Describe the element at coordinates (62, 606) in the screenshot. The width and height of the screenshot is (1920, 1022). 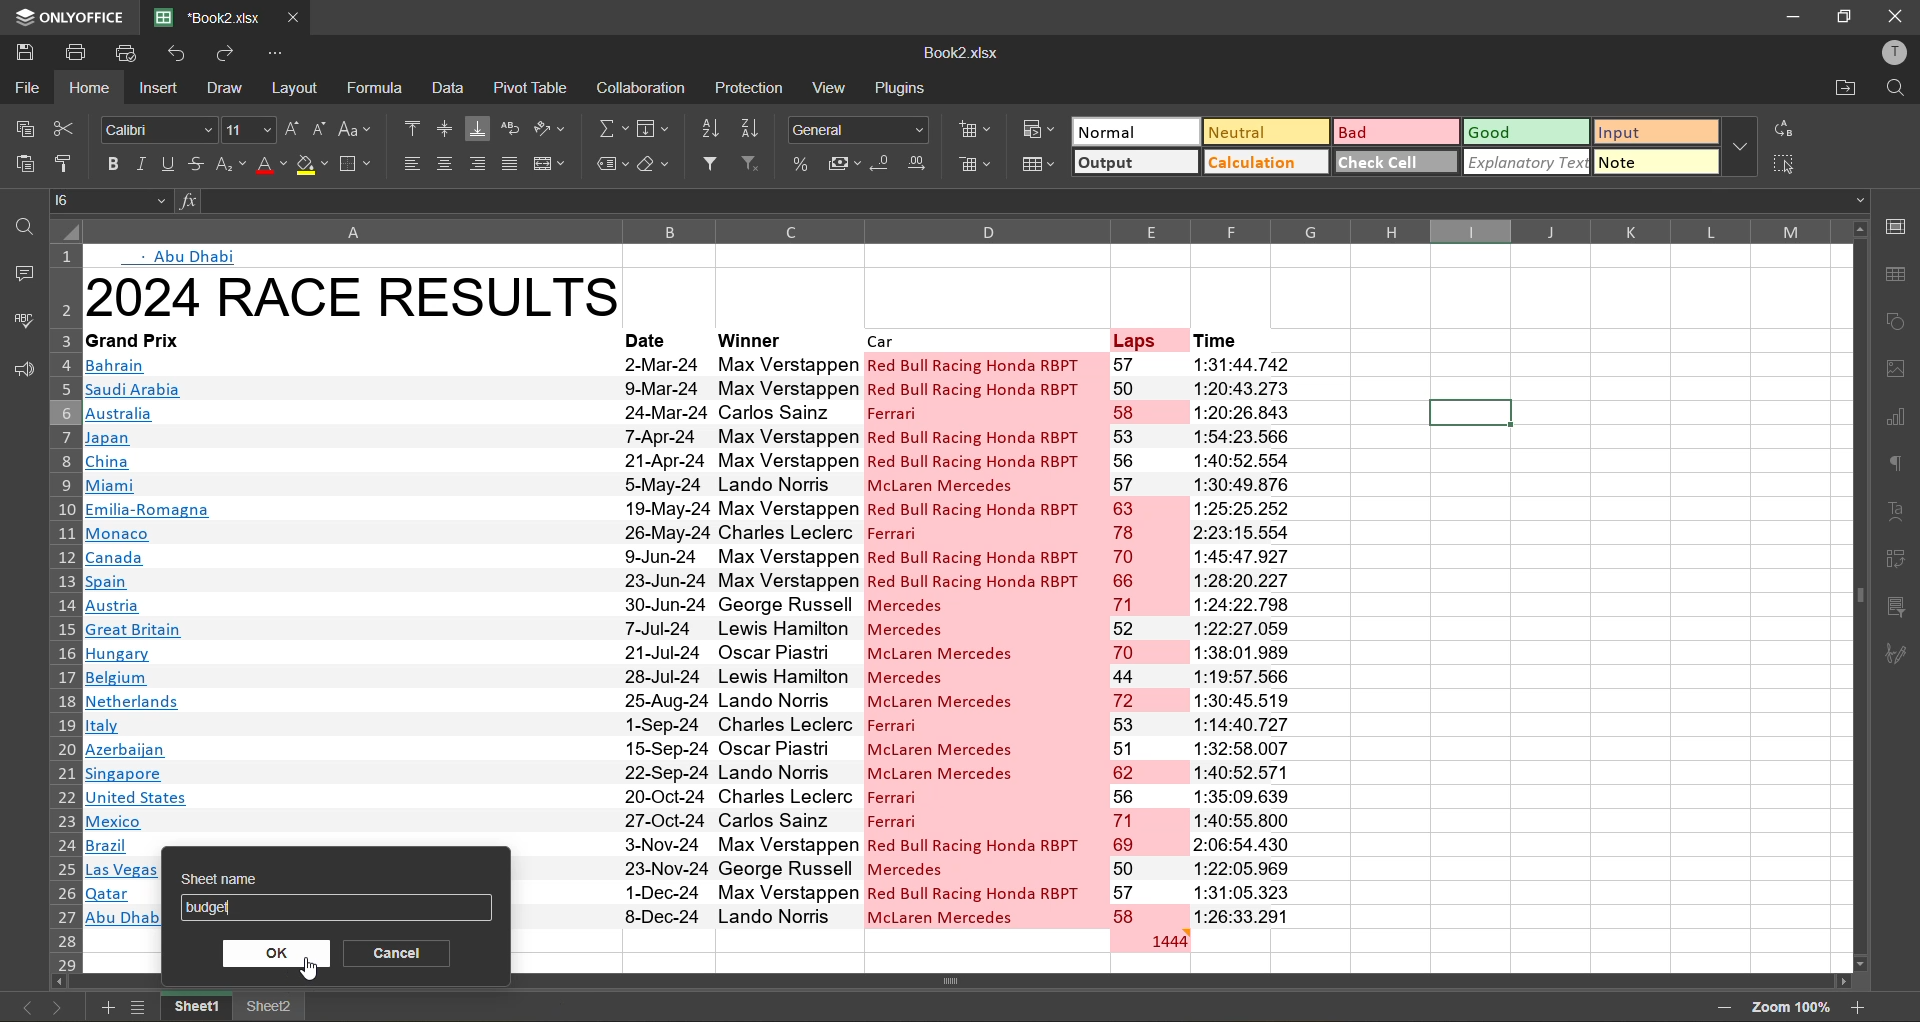
I see `row numbers` at that location.